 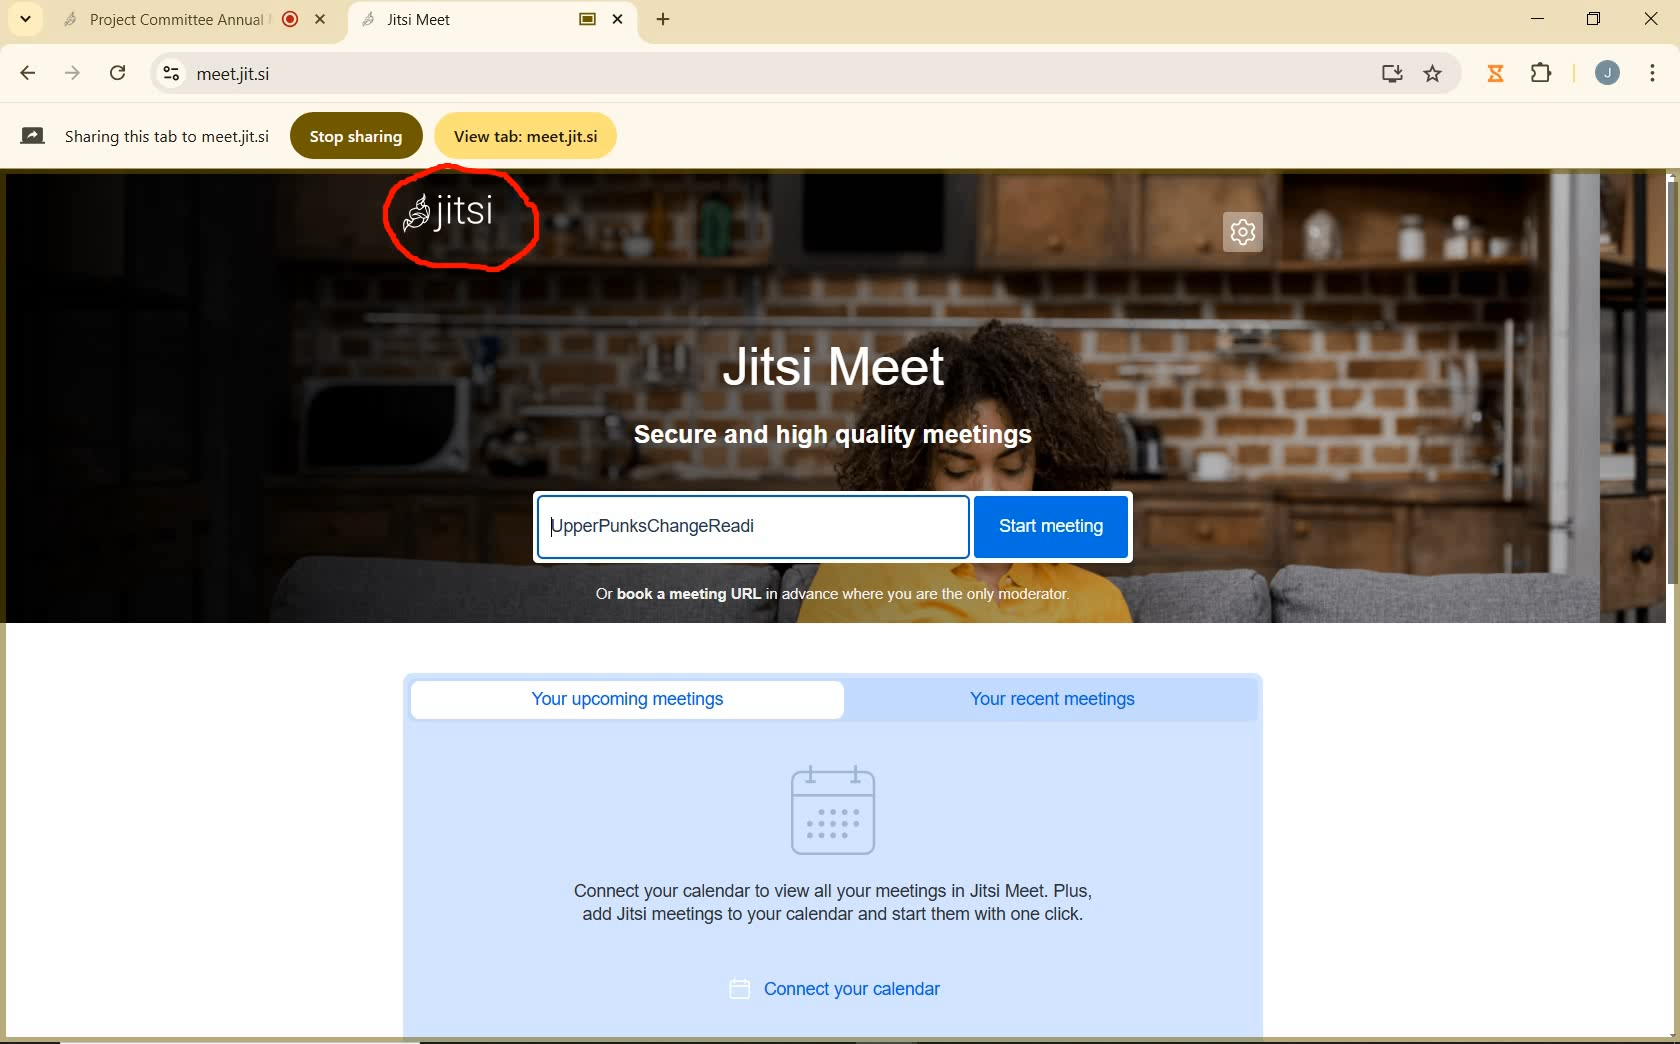 What do you see at coordinates (664, 19) in the screenshot?
I see `ADD NEW TAB` at bounding box center [664, 19].